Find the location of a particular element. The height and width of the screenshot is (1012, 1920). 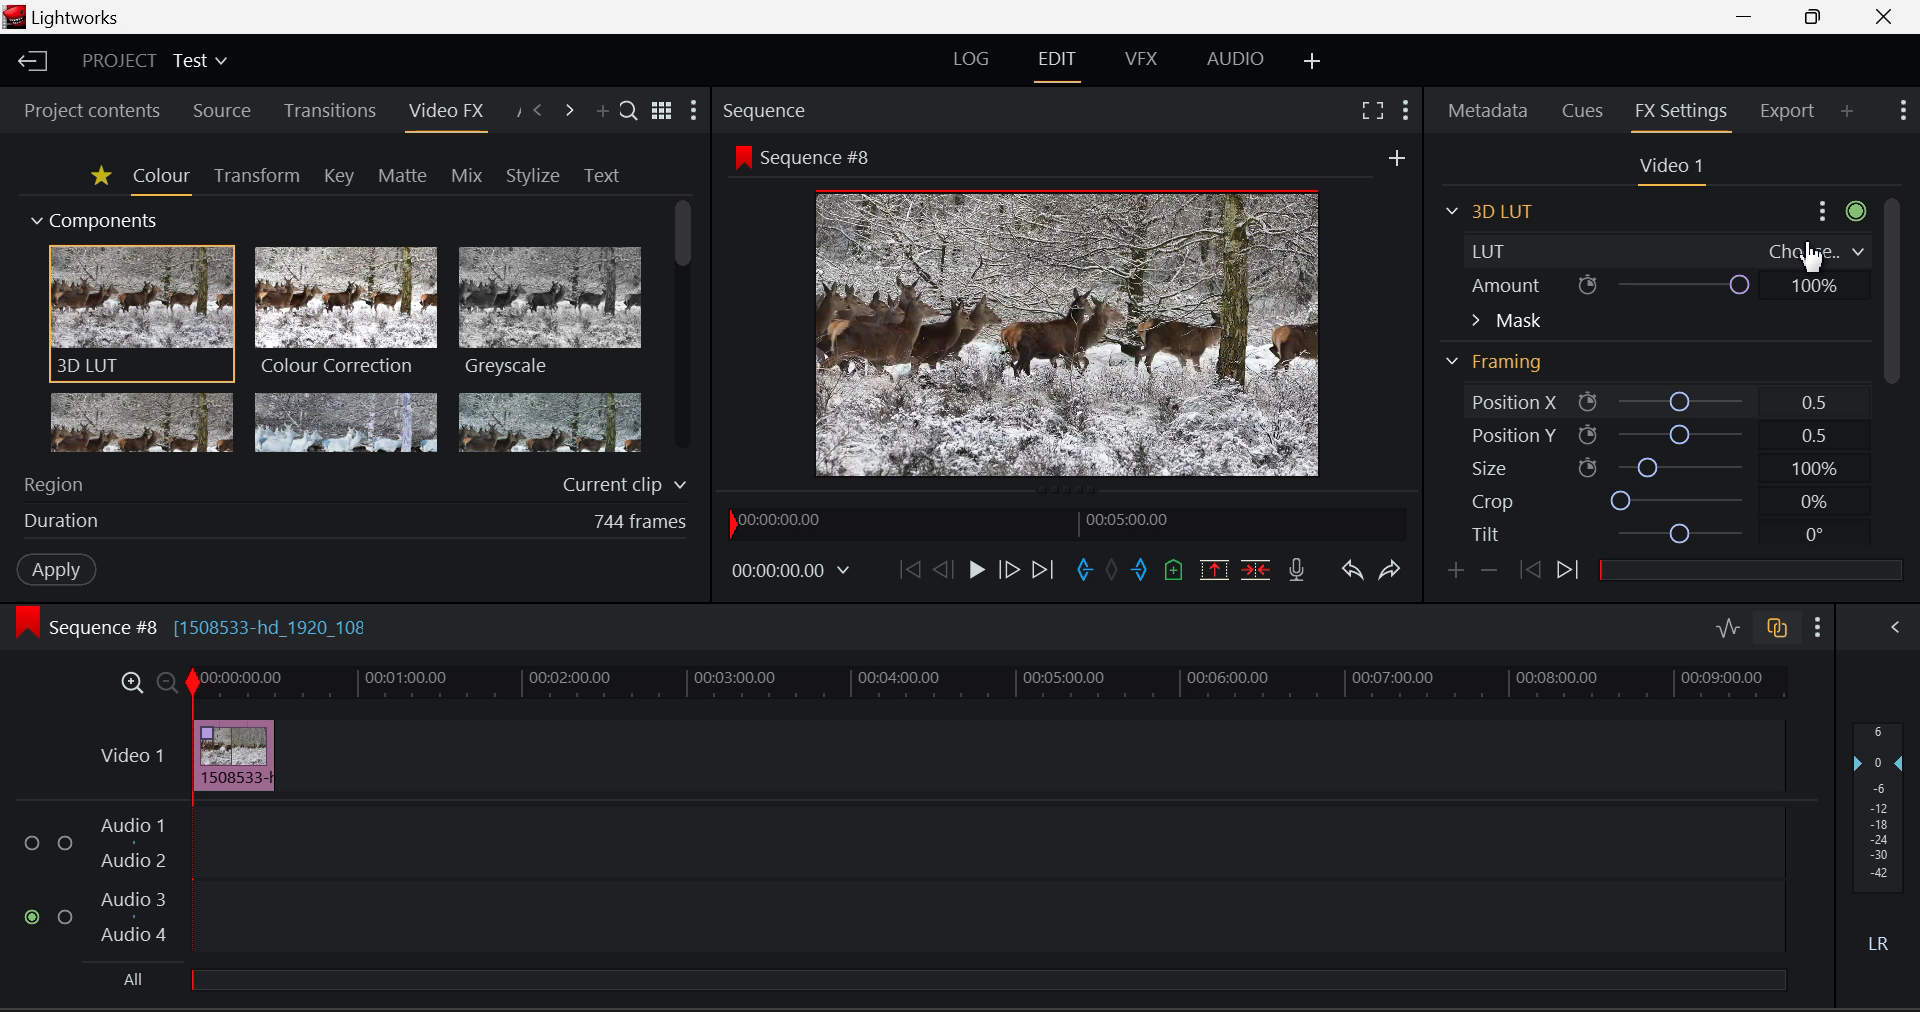

Framing Section is located at coordinates (1499, 364).